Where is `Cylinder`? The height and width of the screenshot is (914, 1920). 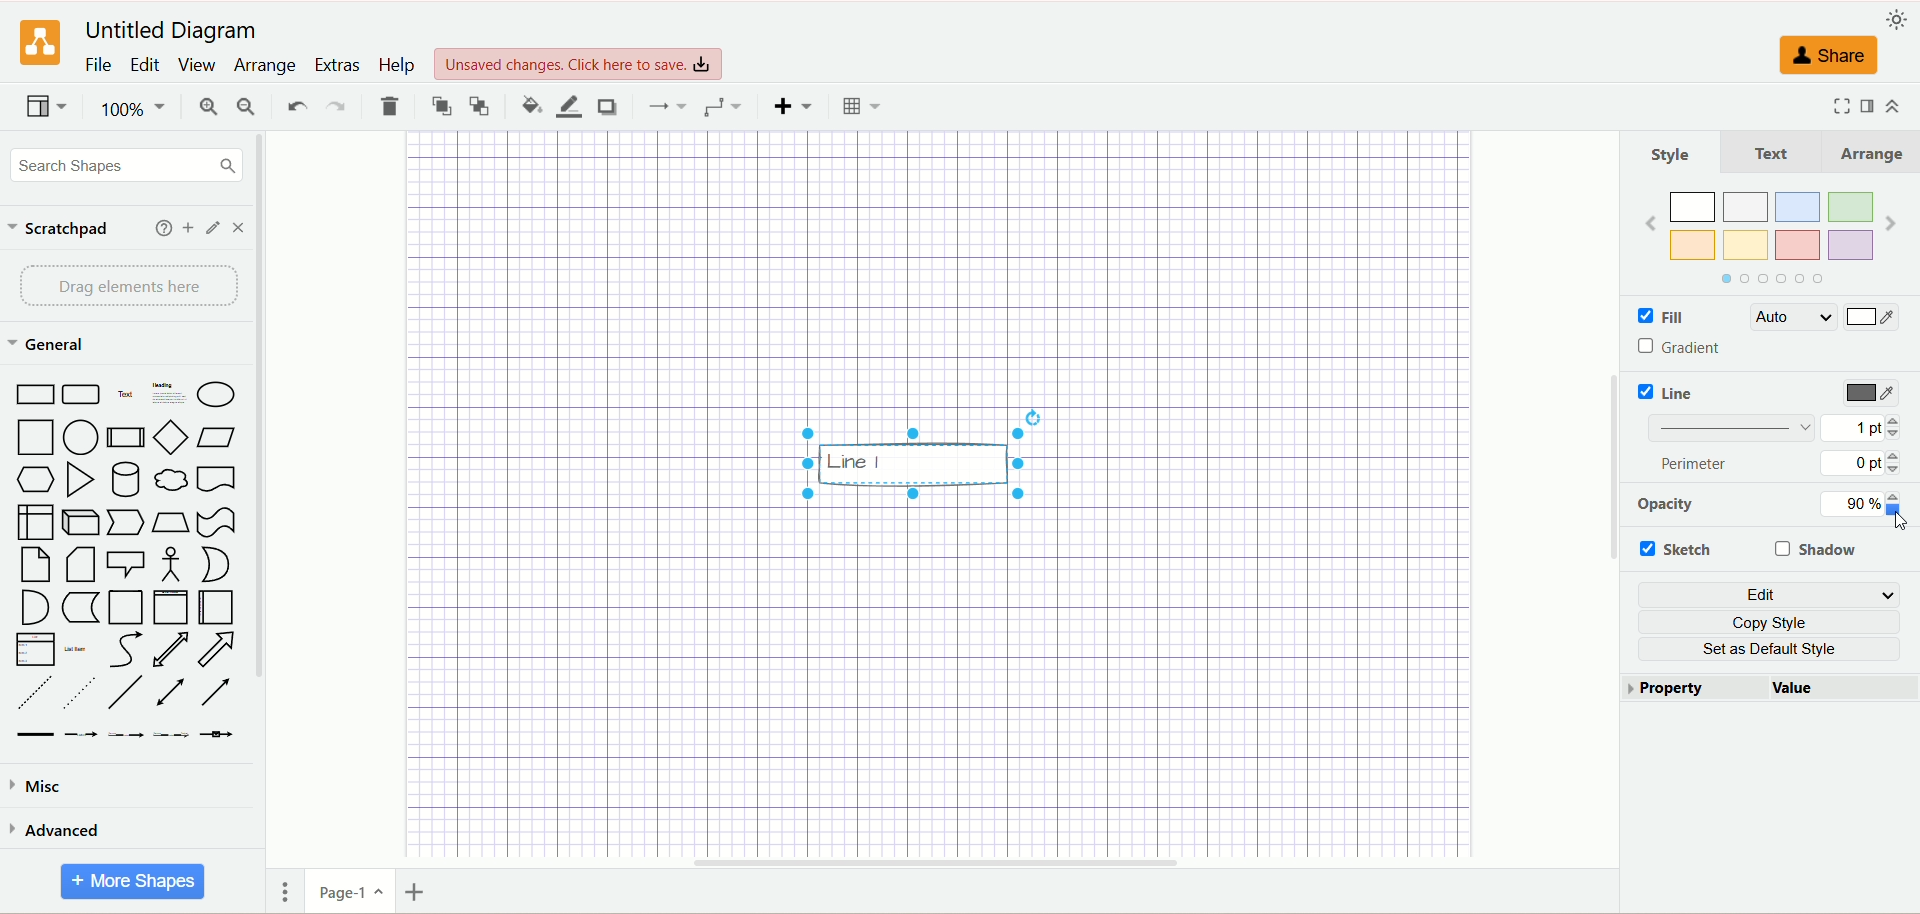 Cylinder is located at coordinates (125, 479).